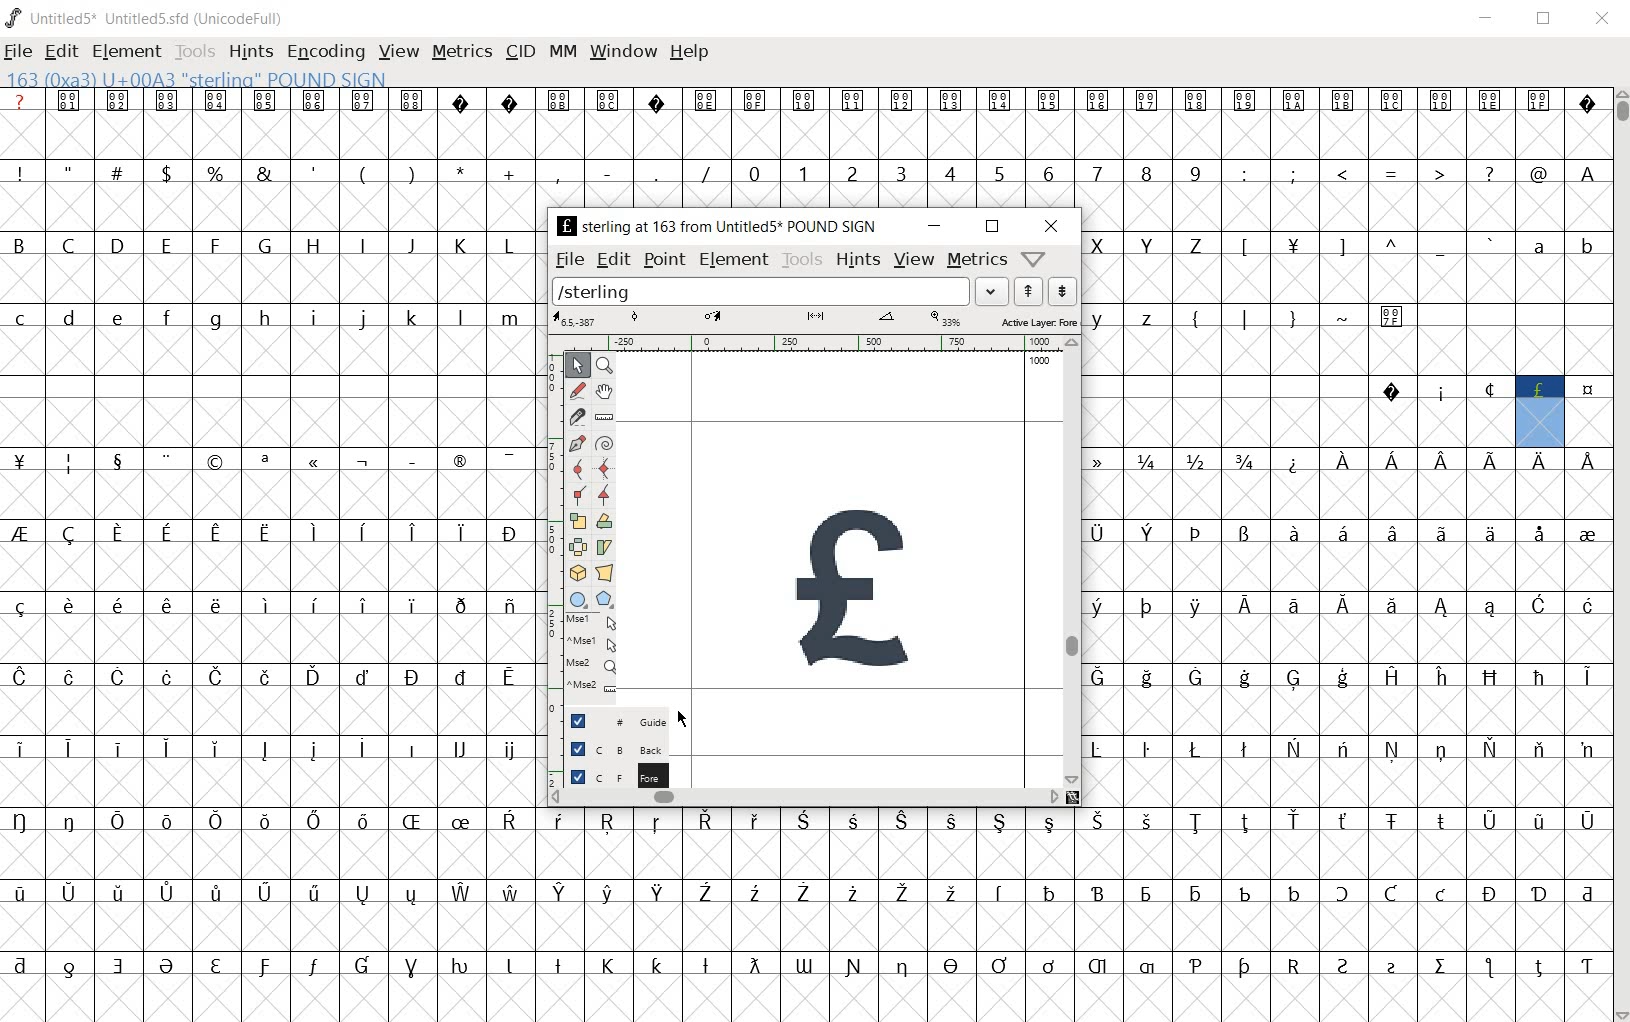  What do you see at coordinates (705, 894) in the screenshot?
I see `Symbol` at bounding box center [705, 894].